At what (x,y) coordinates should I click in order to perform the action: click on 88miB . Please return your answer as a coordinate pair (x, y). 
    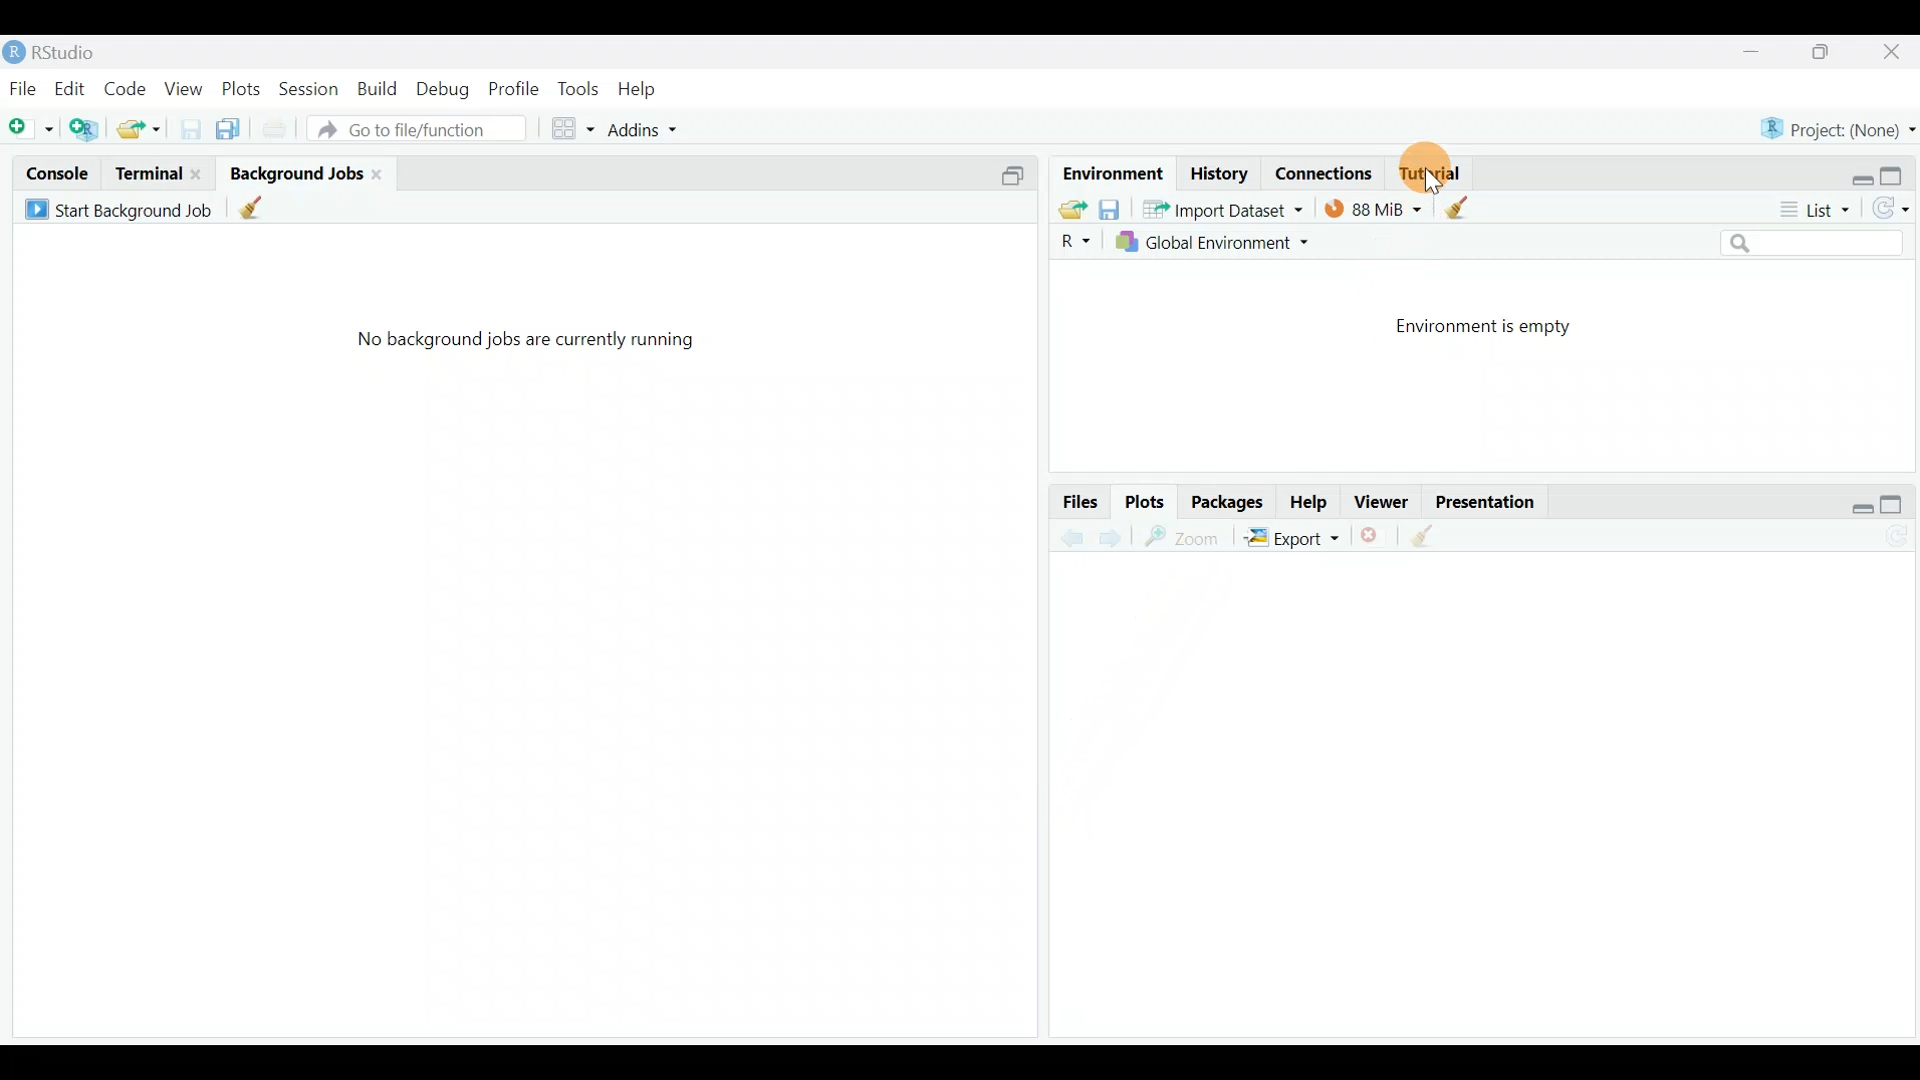
    Looking at the image, I should click on (1373, 211).